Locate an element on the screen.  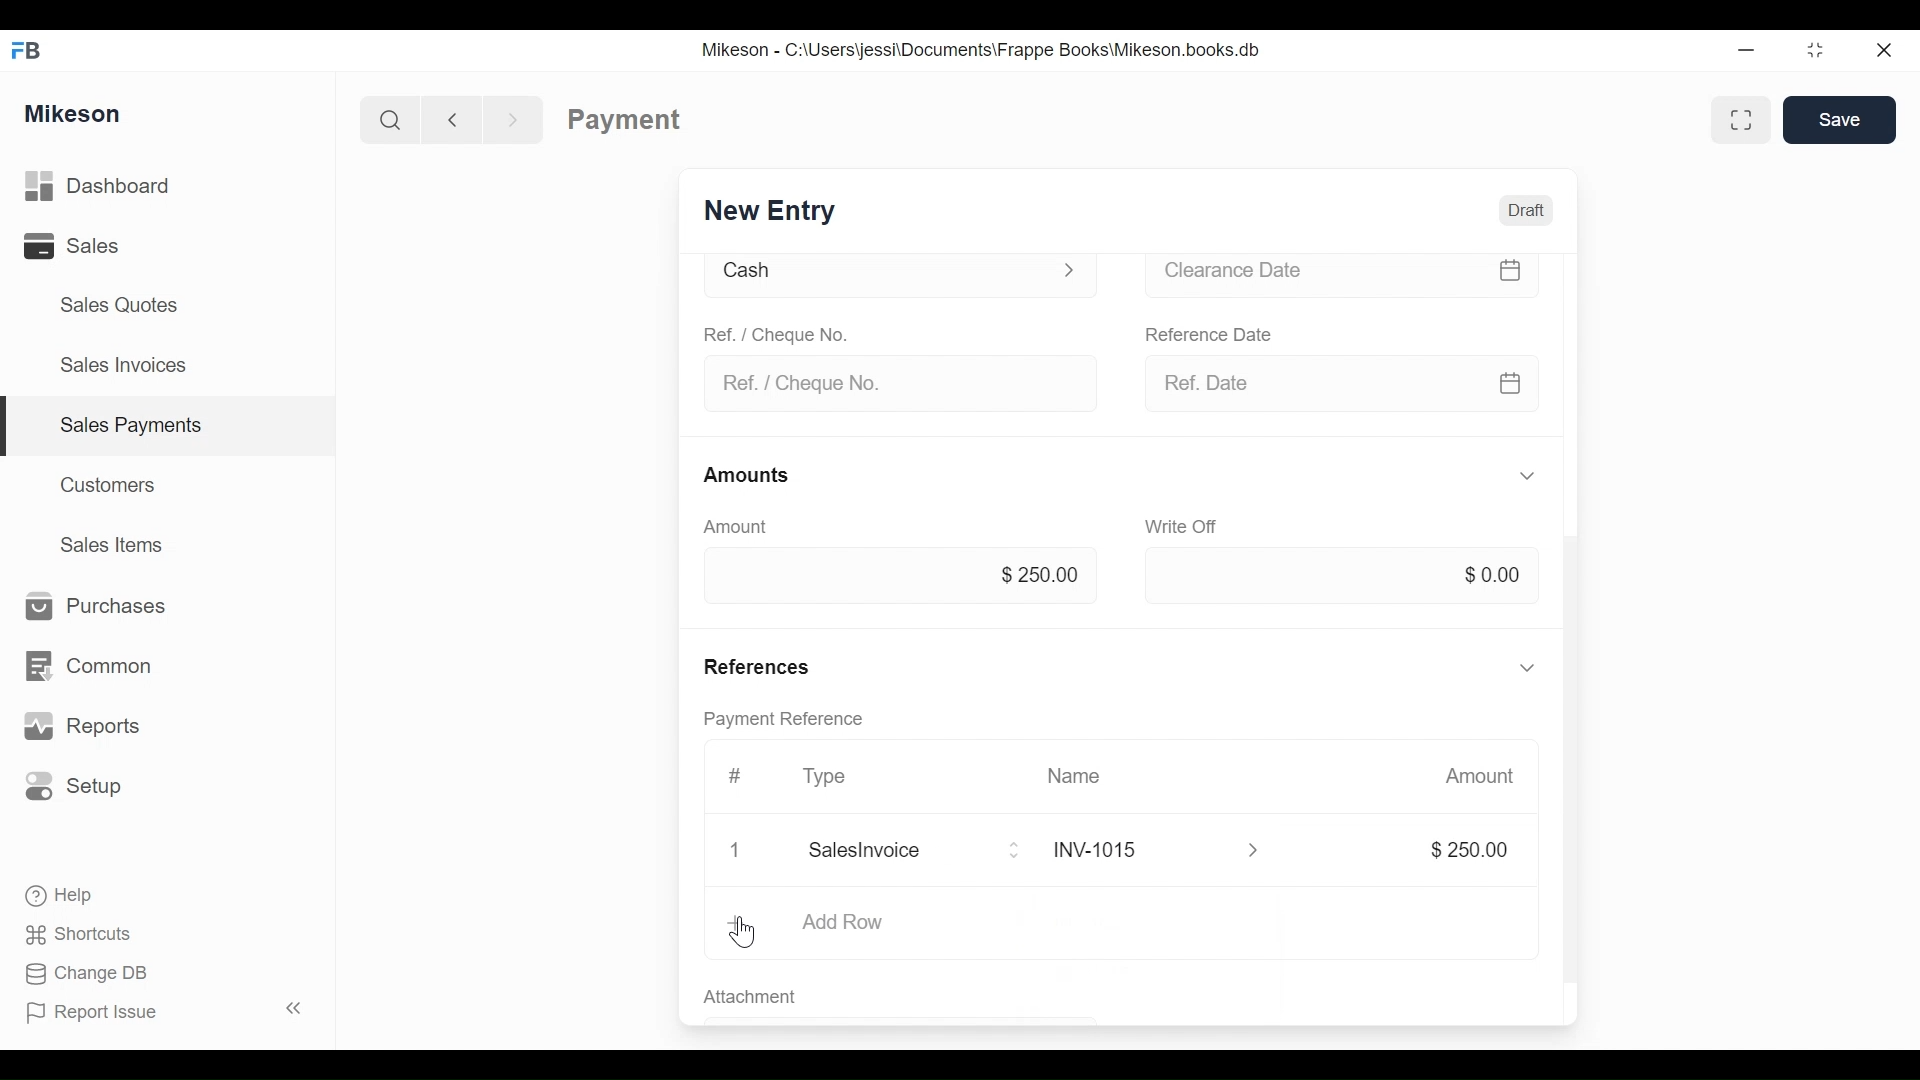
Salesinvoice is located at coordinates (911, 851).